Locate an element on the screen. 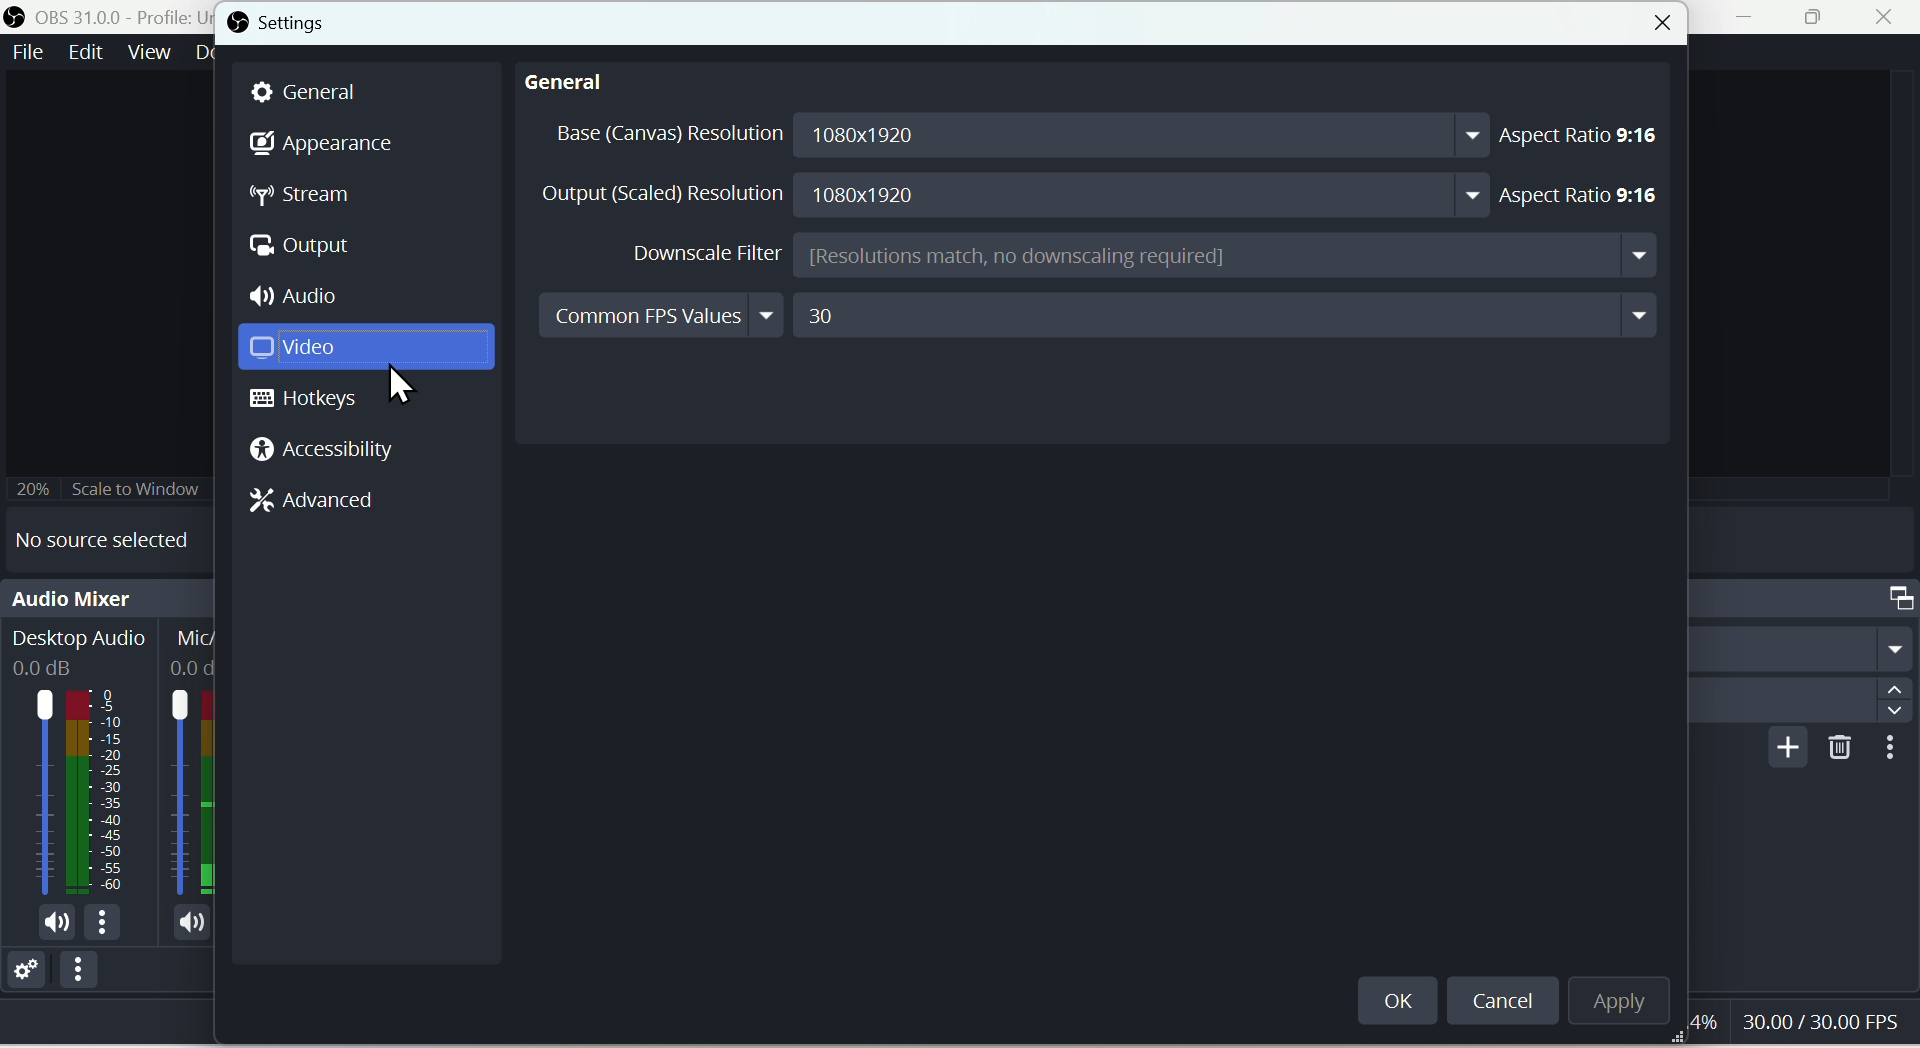  Output resolution is located at coordinates (1013, 193).